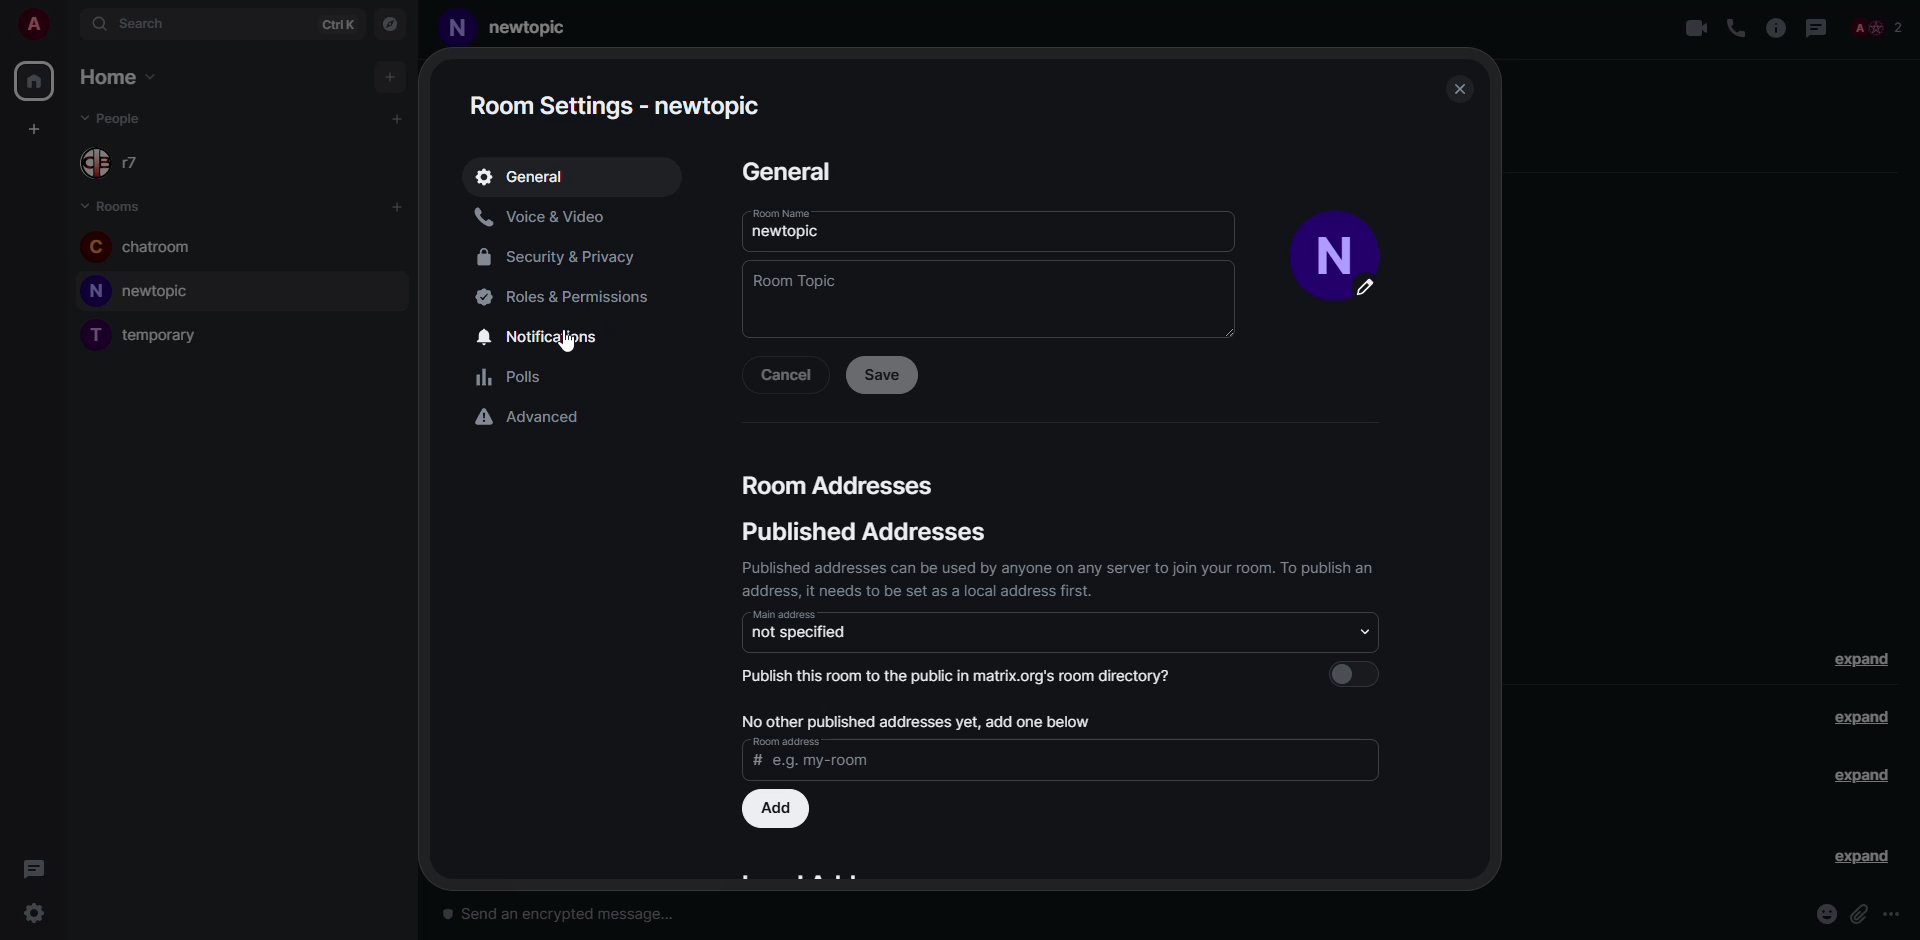  I want to click on threads, so click(1816, 27).